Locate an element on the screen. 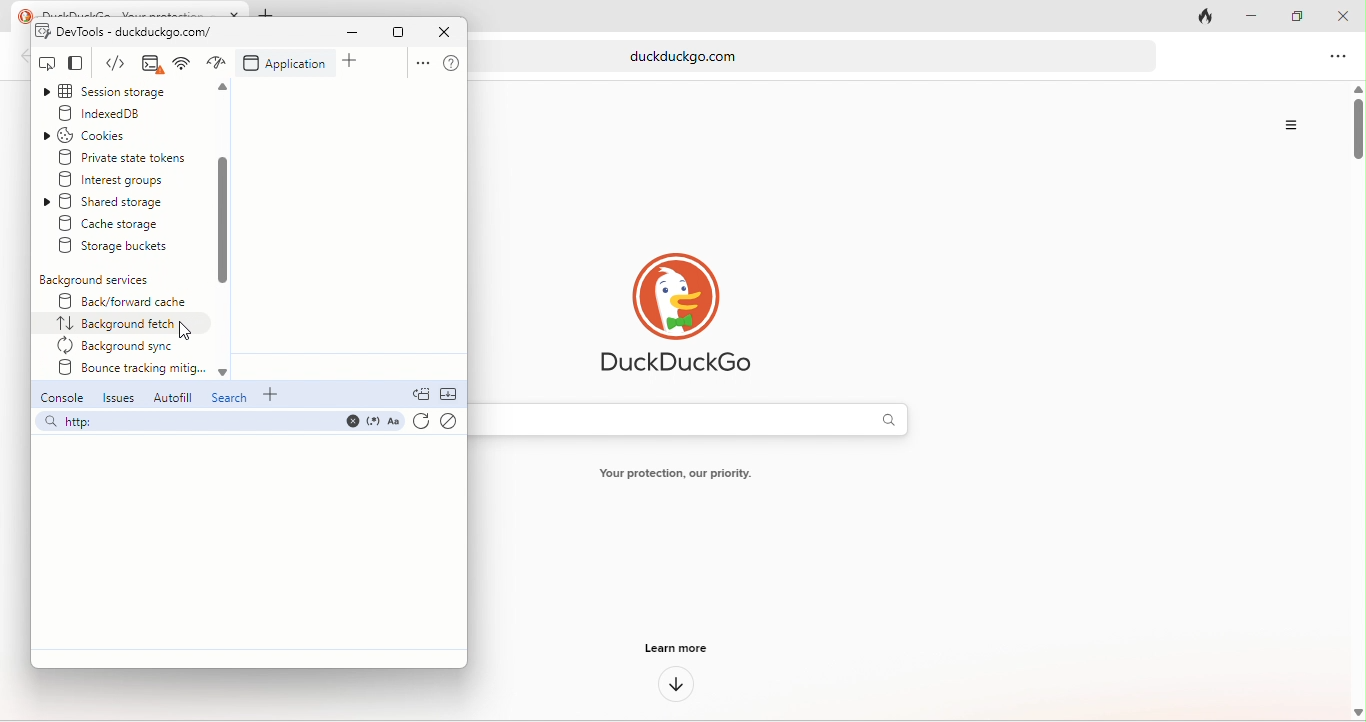 This screenshot has width=1366, height=722. duck duck go logo is located at coordinates (674, 314).